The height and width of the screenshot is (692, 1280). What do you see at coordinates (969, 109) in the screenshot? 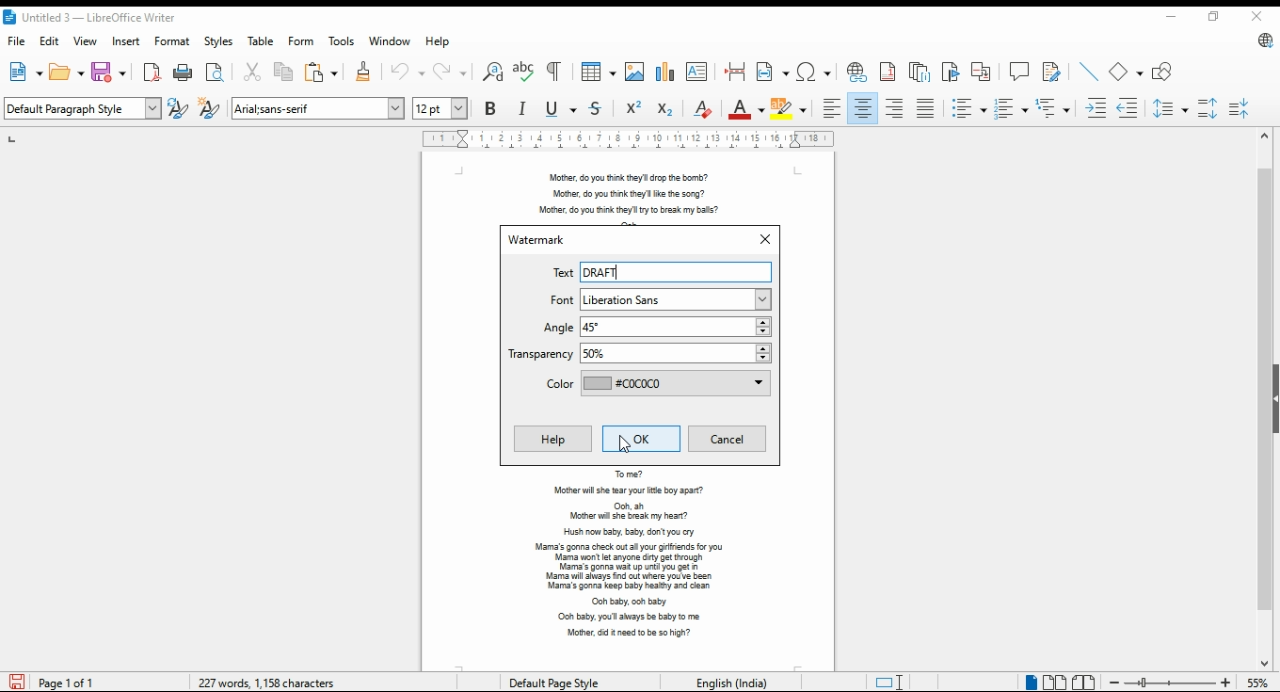
I see `toggle unordered list` at bounding box center [969, 109].